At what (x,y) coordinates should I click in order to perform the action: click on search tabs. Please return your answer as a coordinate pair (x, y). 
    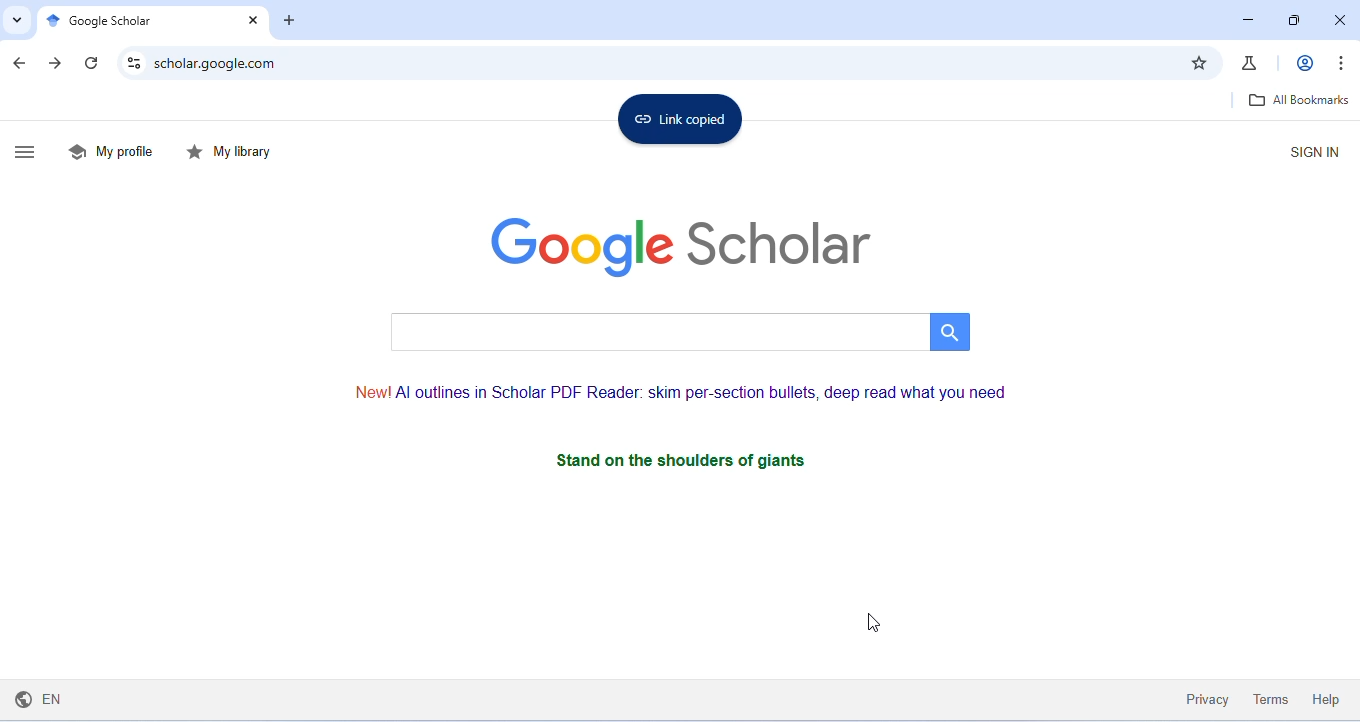
    Looking at the image, I should click on (15, 20).